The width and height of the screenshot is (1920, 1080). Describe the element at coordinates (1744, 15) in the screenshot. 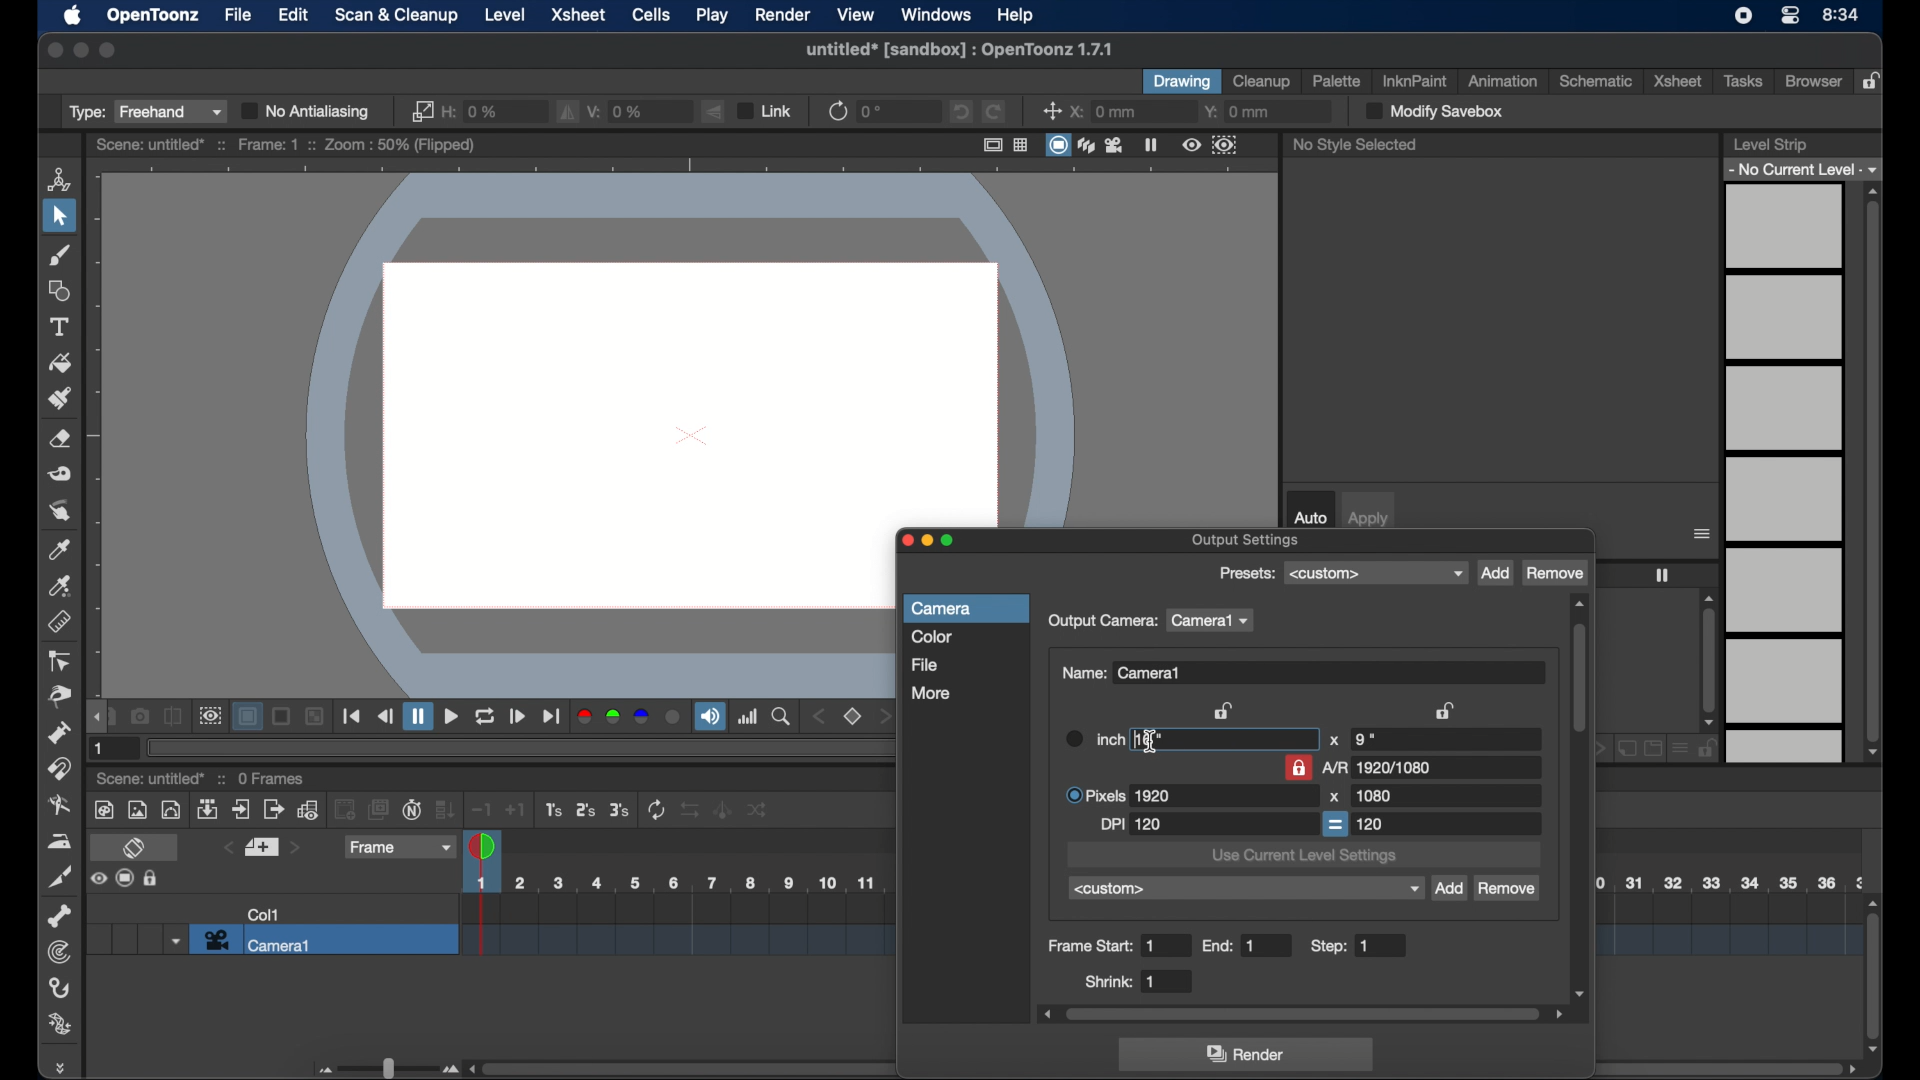

I see `screen recorder icon` at that location.